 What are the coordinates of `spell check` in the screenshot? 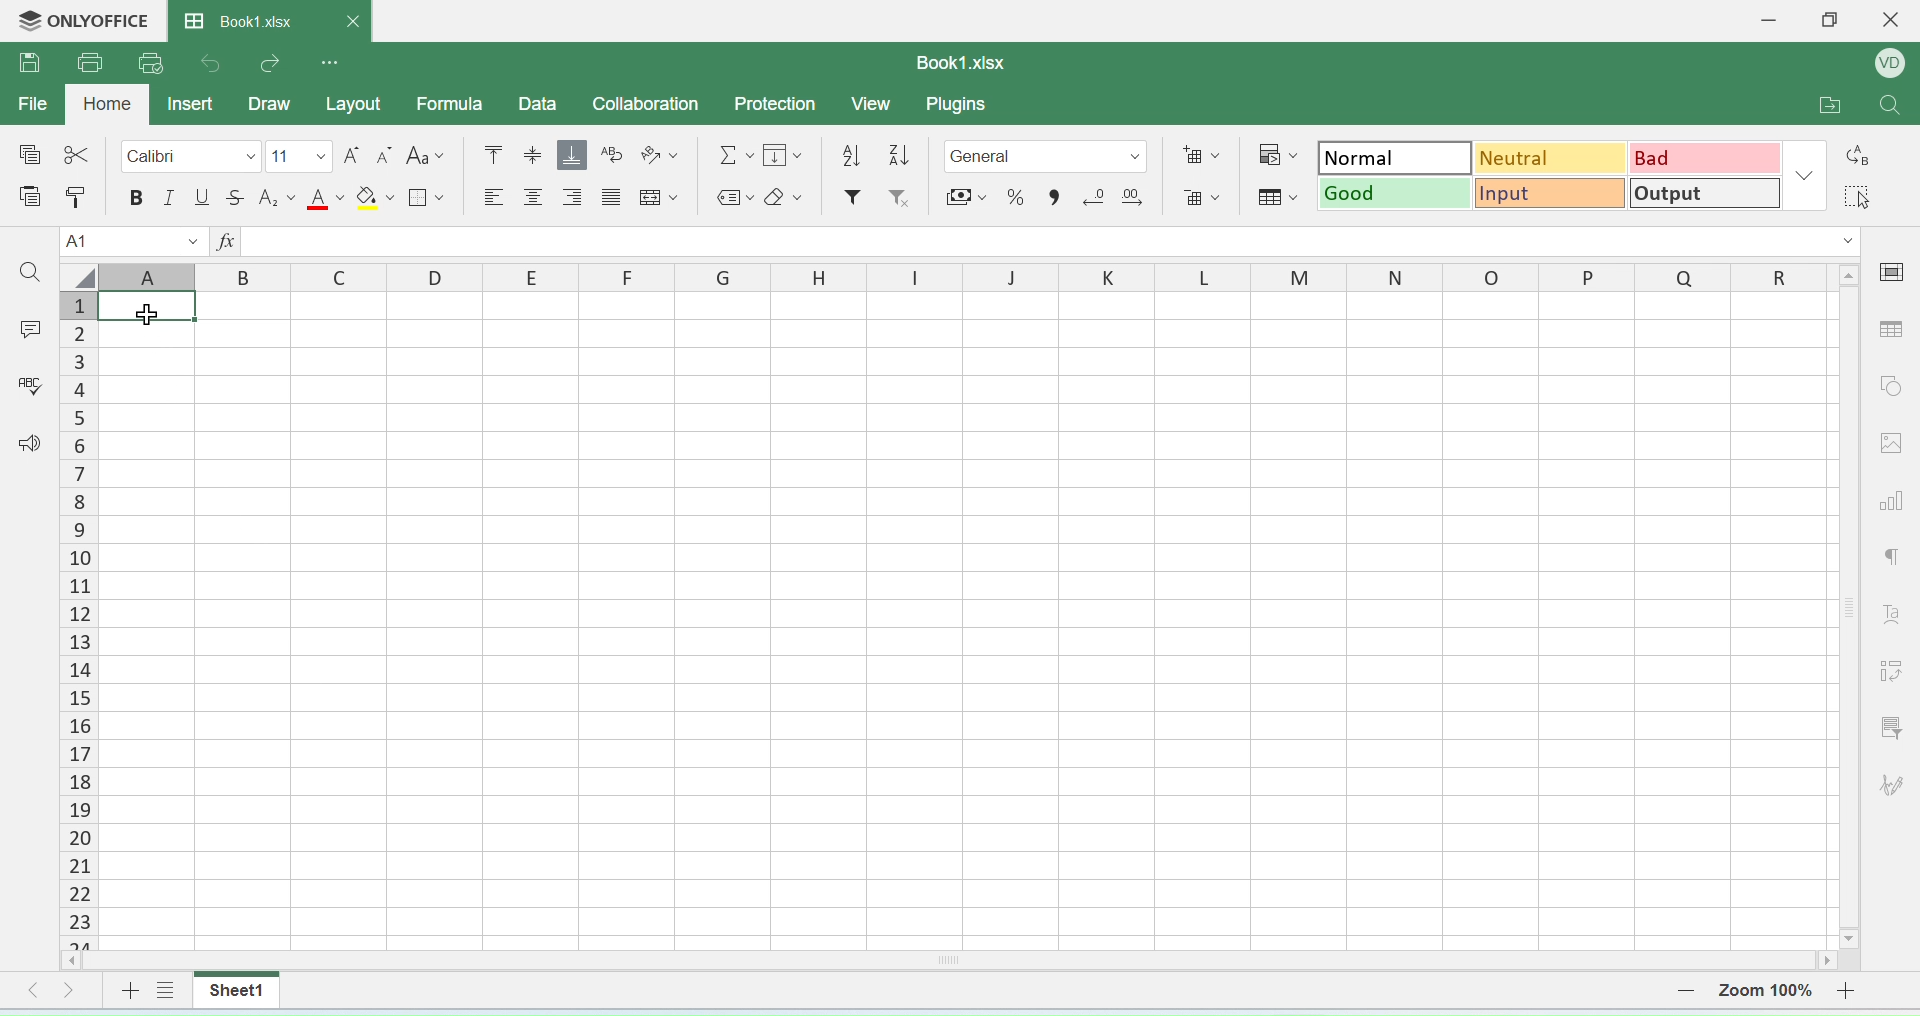 It's located at (31, 384).